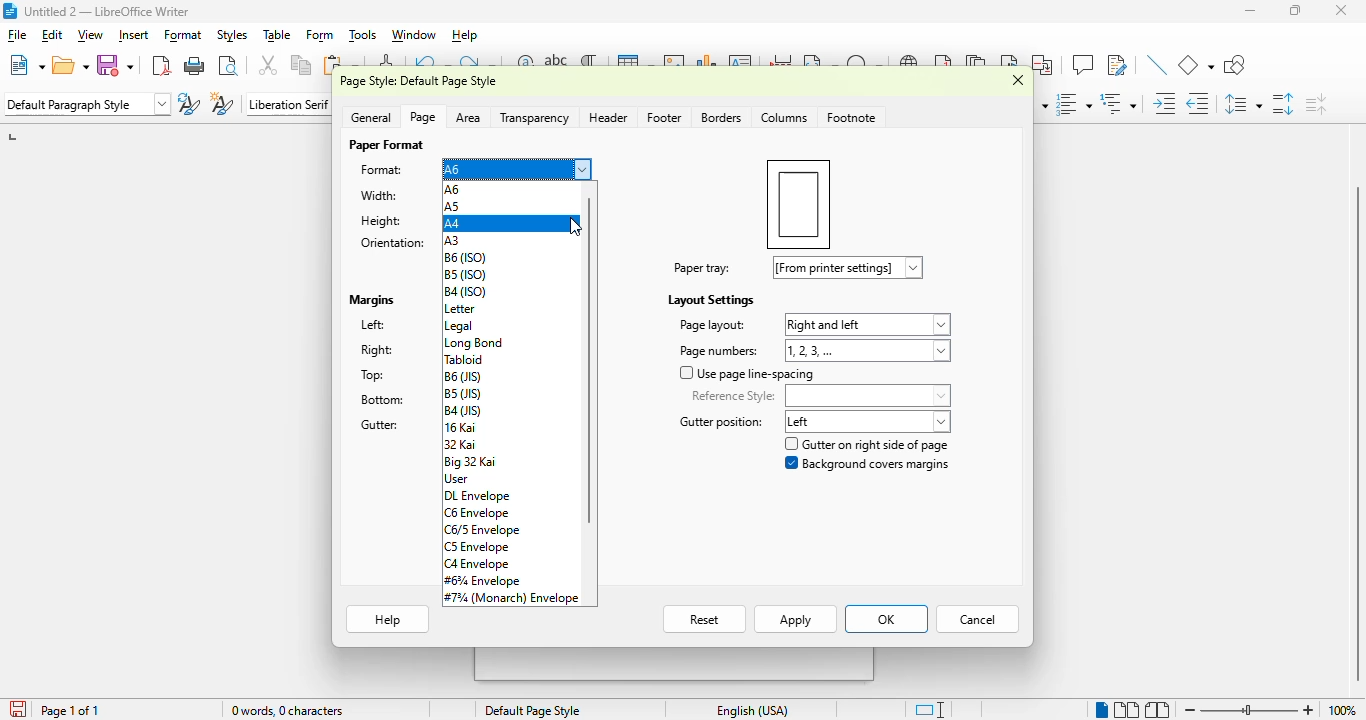  I want to click on B6 (JIS), so click(464, 377).